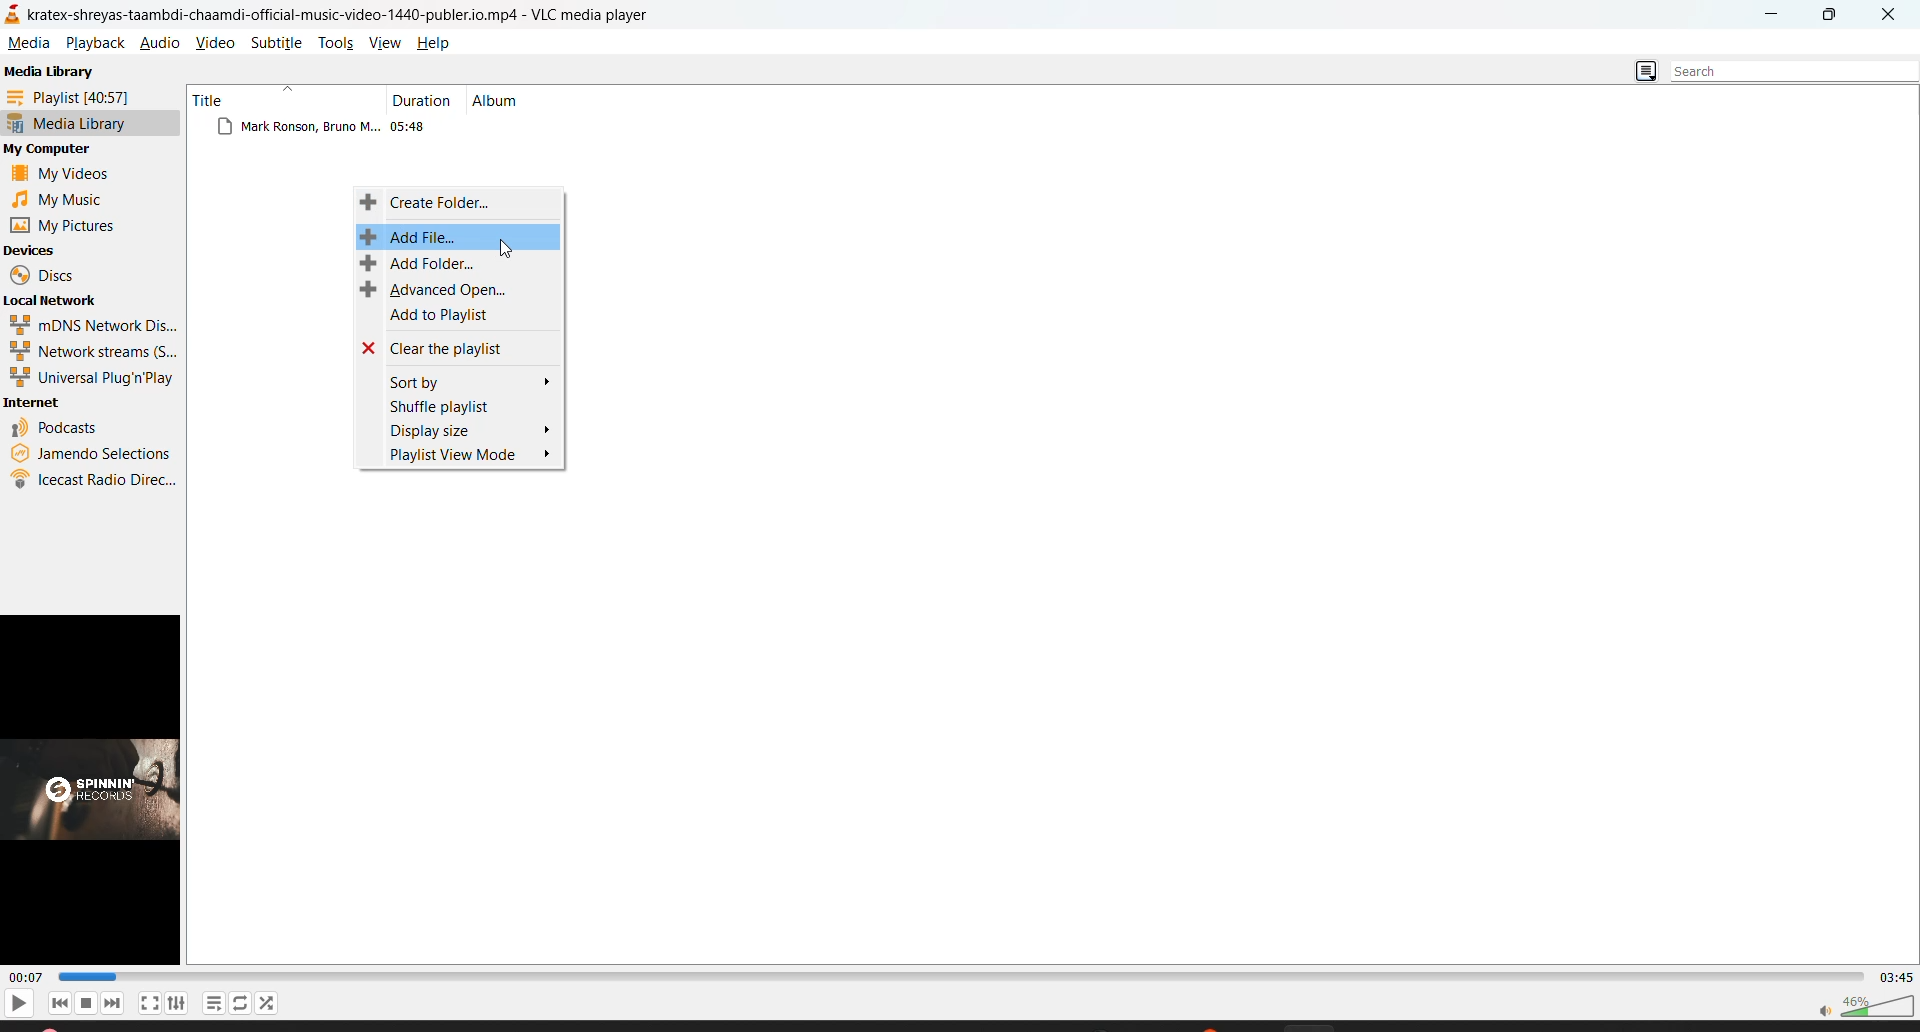 This screenshot has width=1920, height=1032. What do you see at coordinates (419, 264) in the screenshot?
I see `add folder` at bounding box center [419, 264].